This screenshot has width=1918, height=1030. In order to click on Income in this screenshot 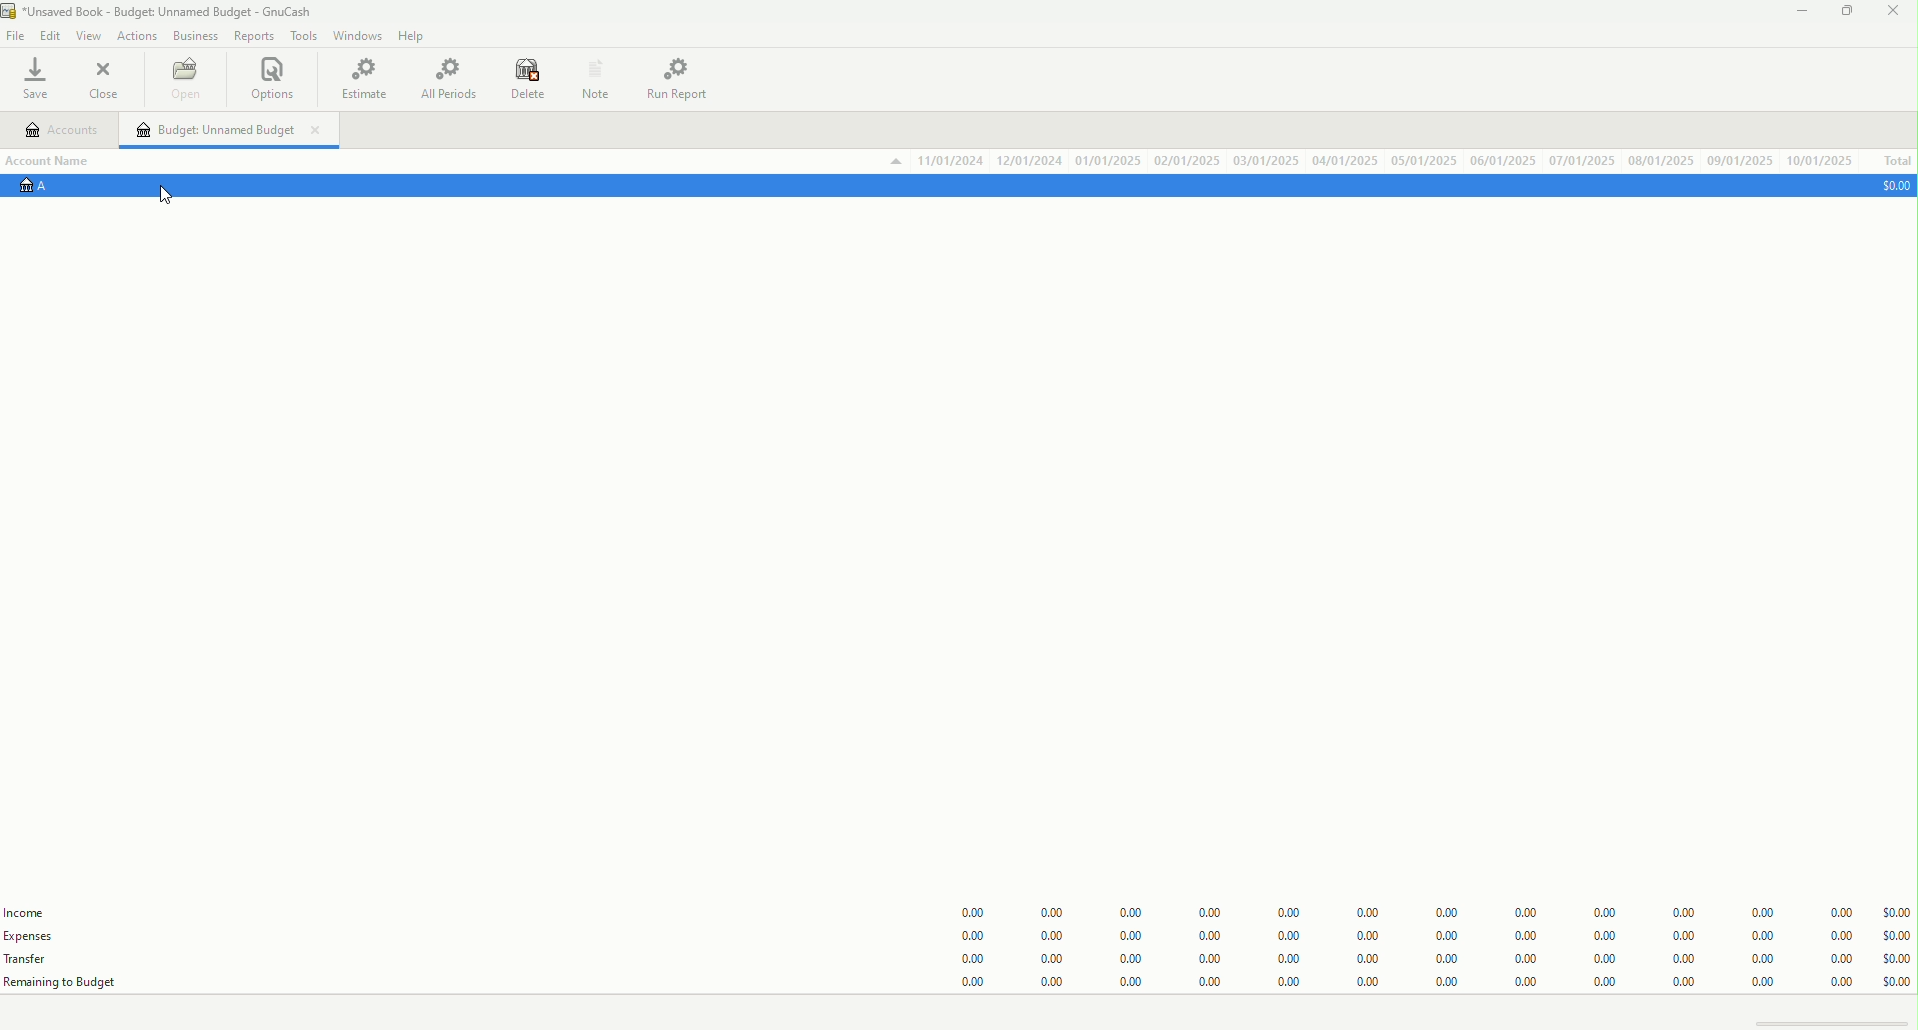, I will do `click(29, 916)`.